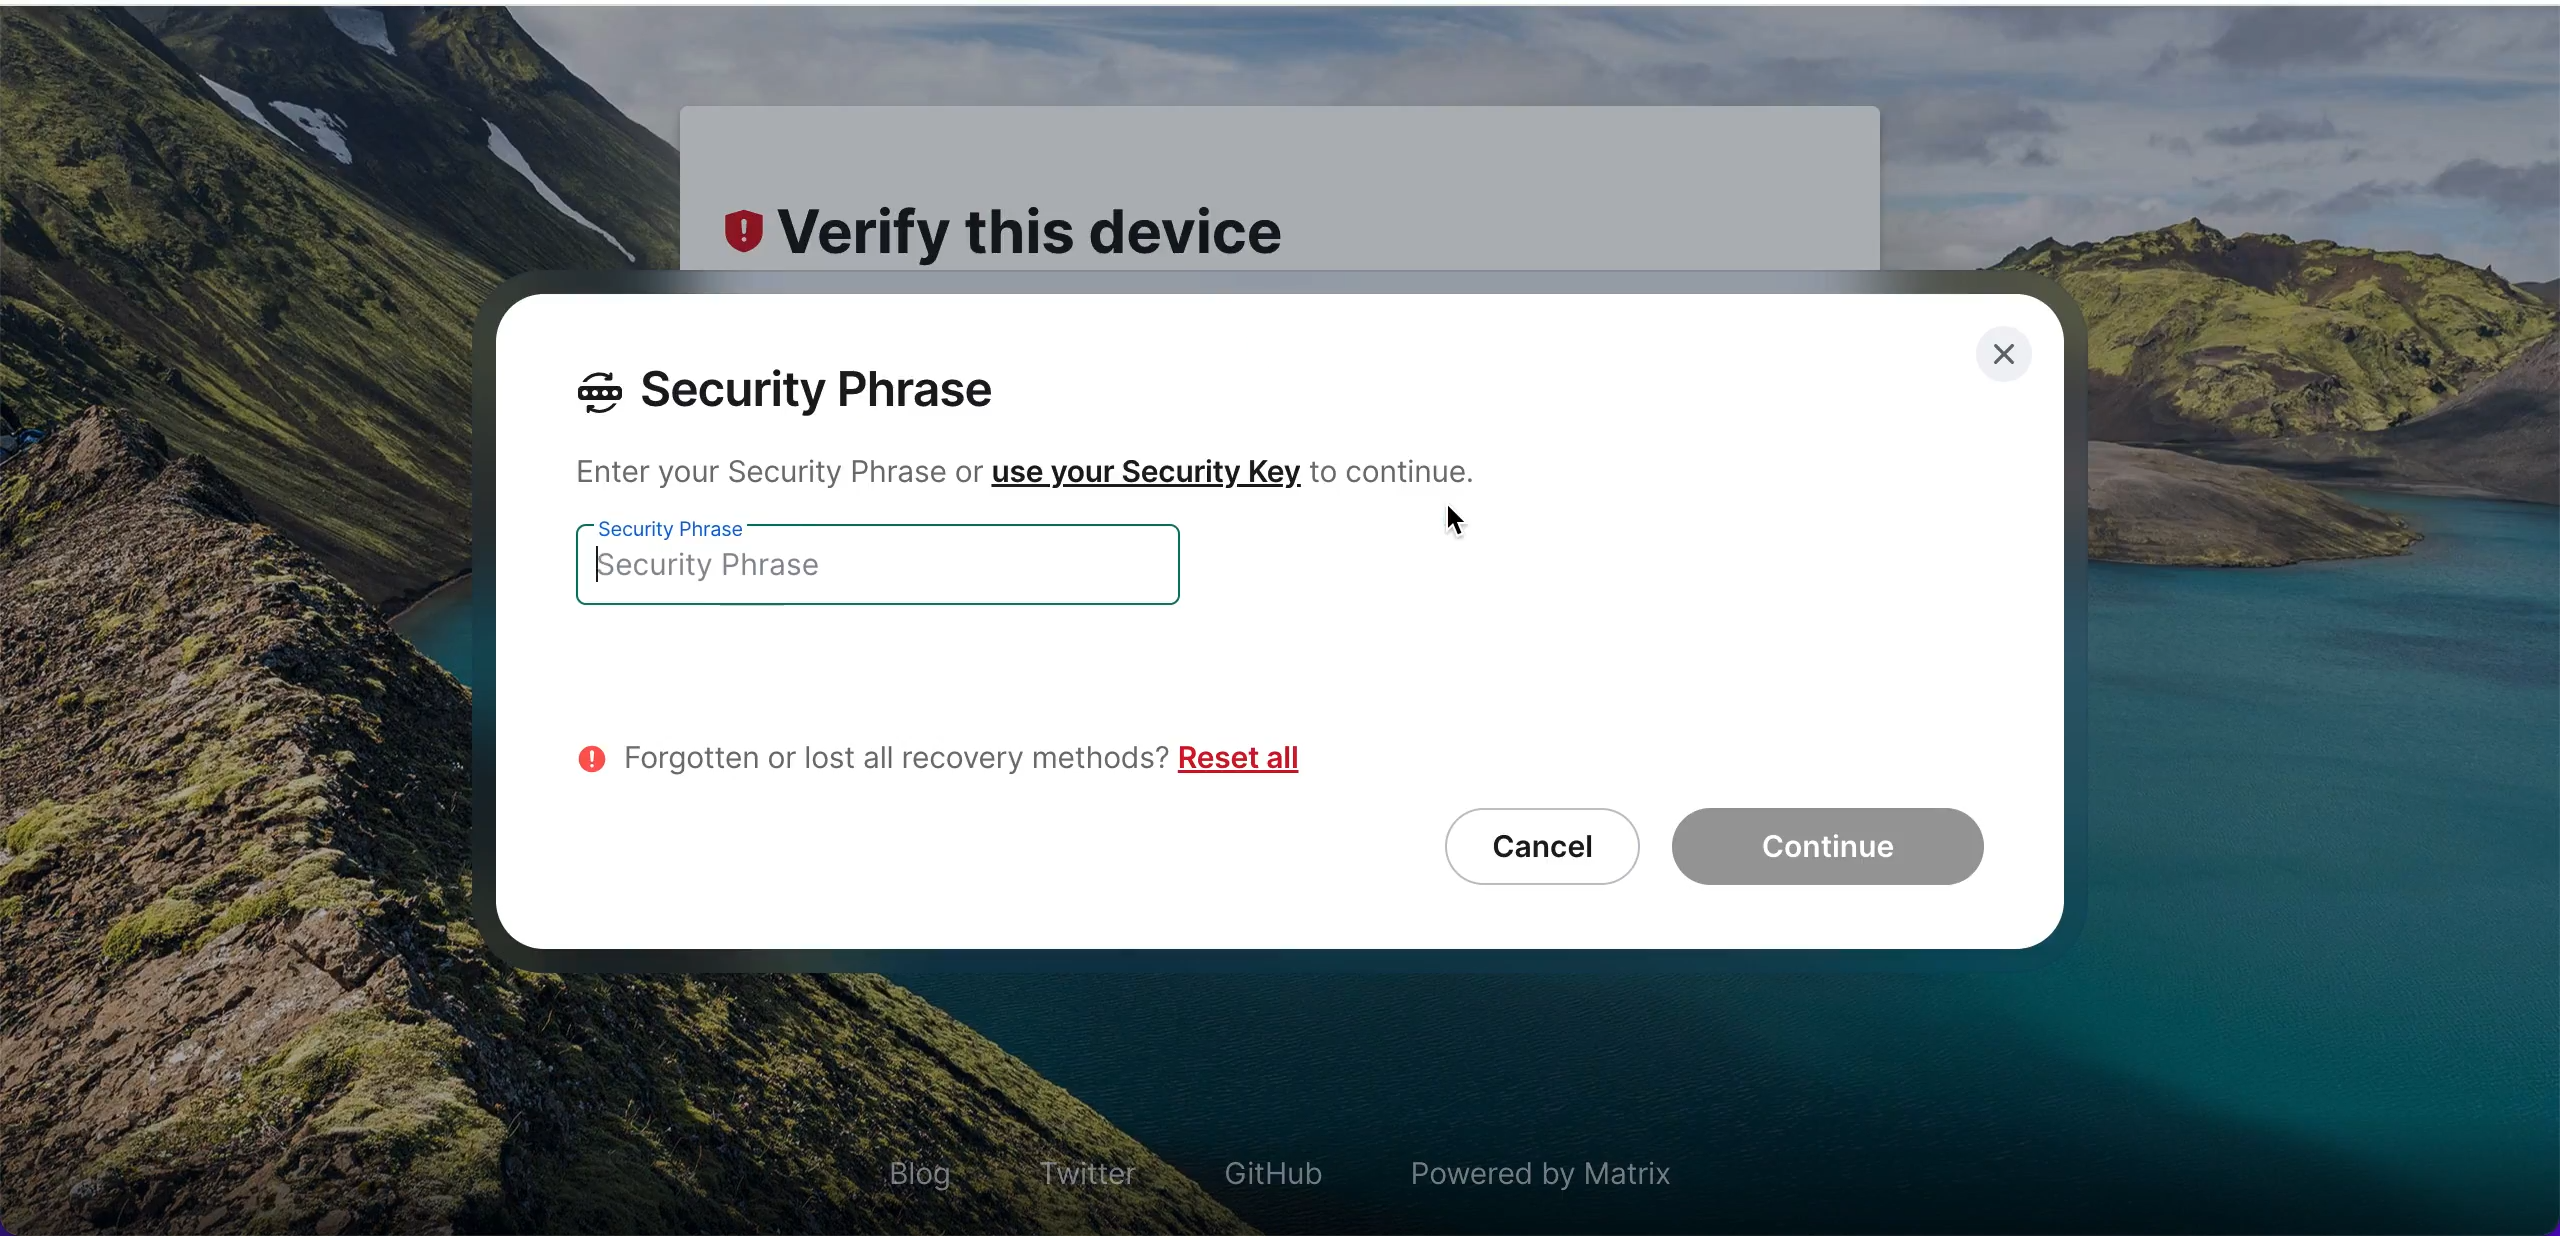  Describe the element at coordinates (1530, 846) in the screenshot. I see `cancel` at that location.